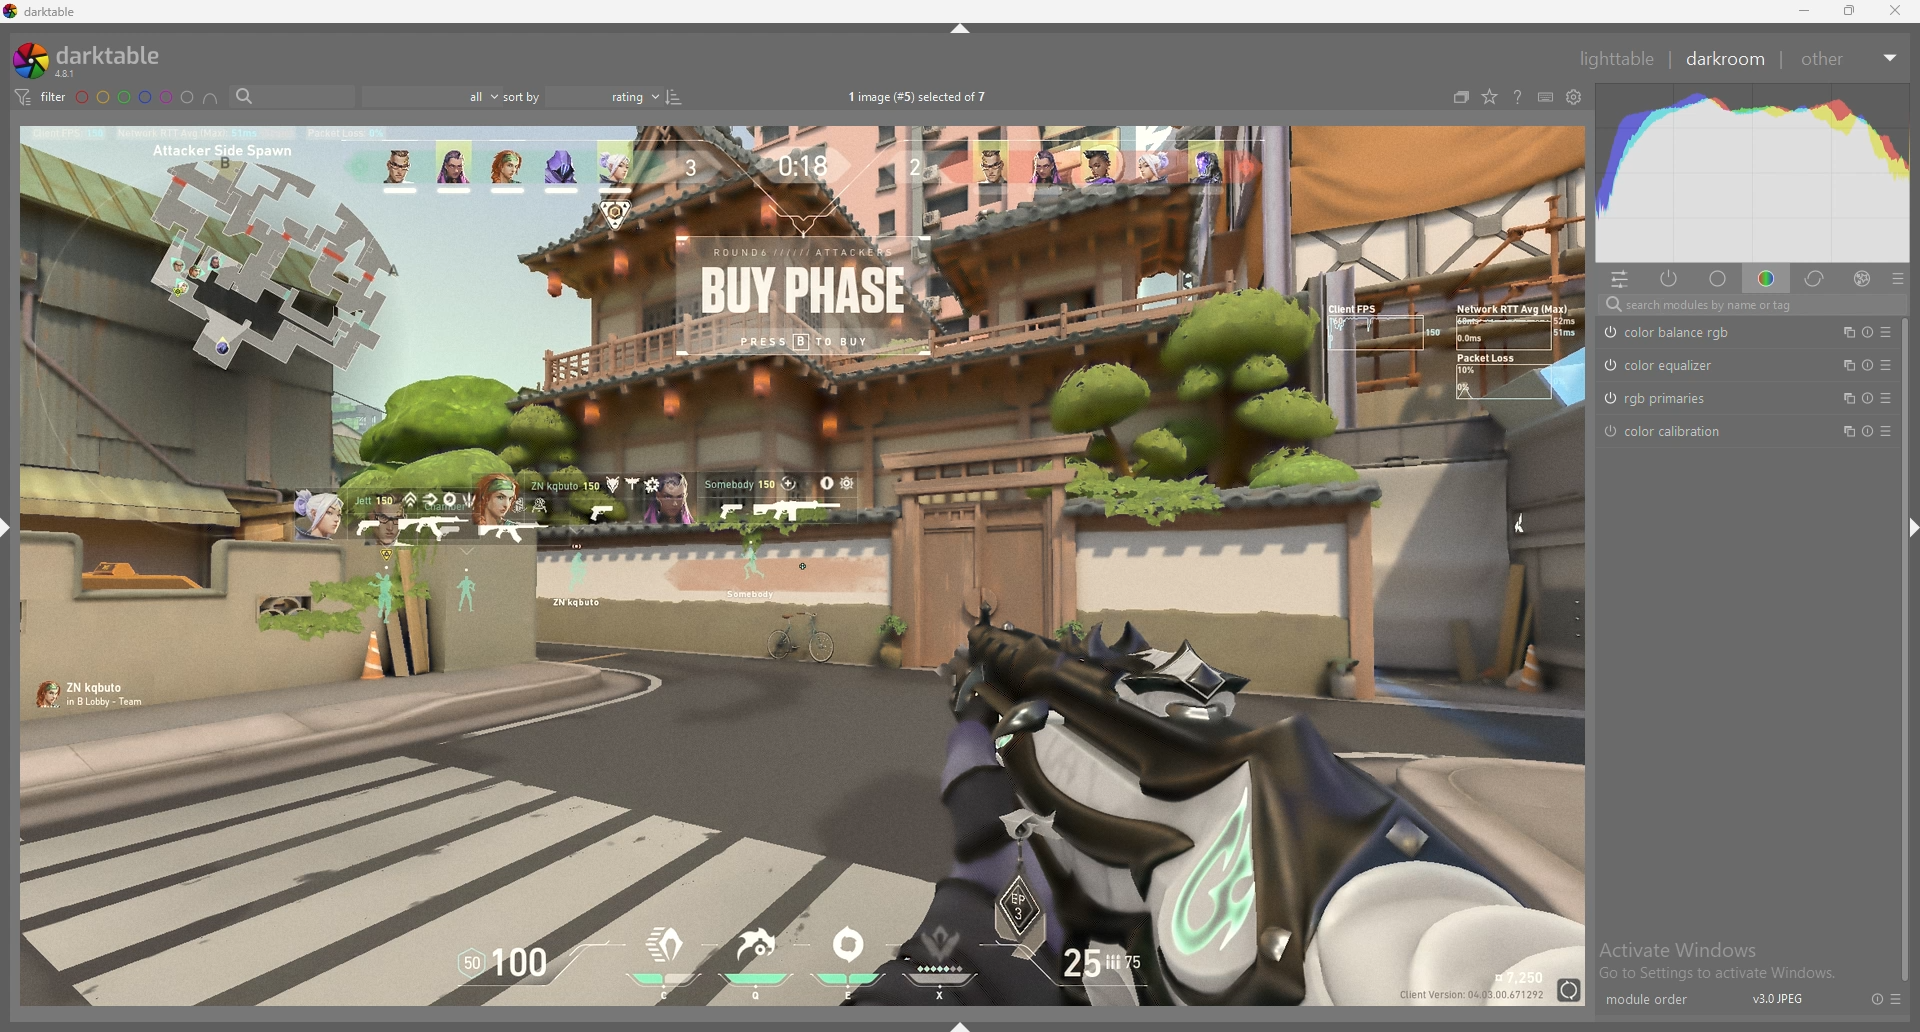 This screenshot has height=1032, width=1920. I want to click on filter by text, so click(292, 97).